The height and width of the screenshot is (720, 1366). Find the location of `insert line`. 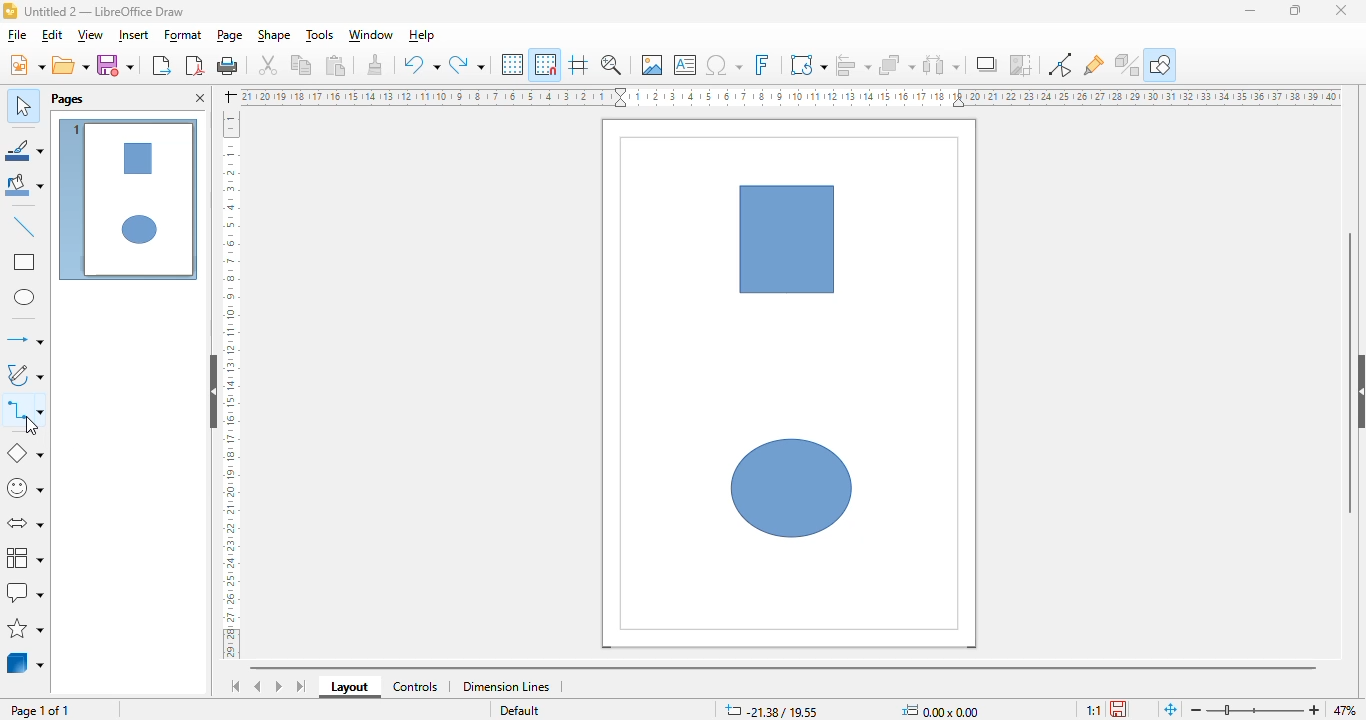

insert line is located at coordinates (25, 226).